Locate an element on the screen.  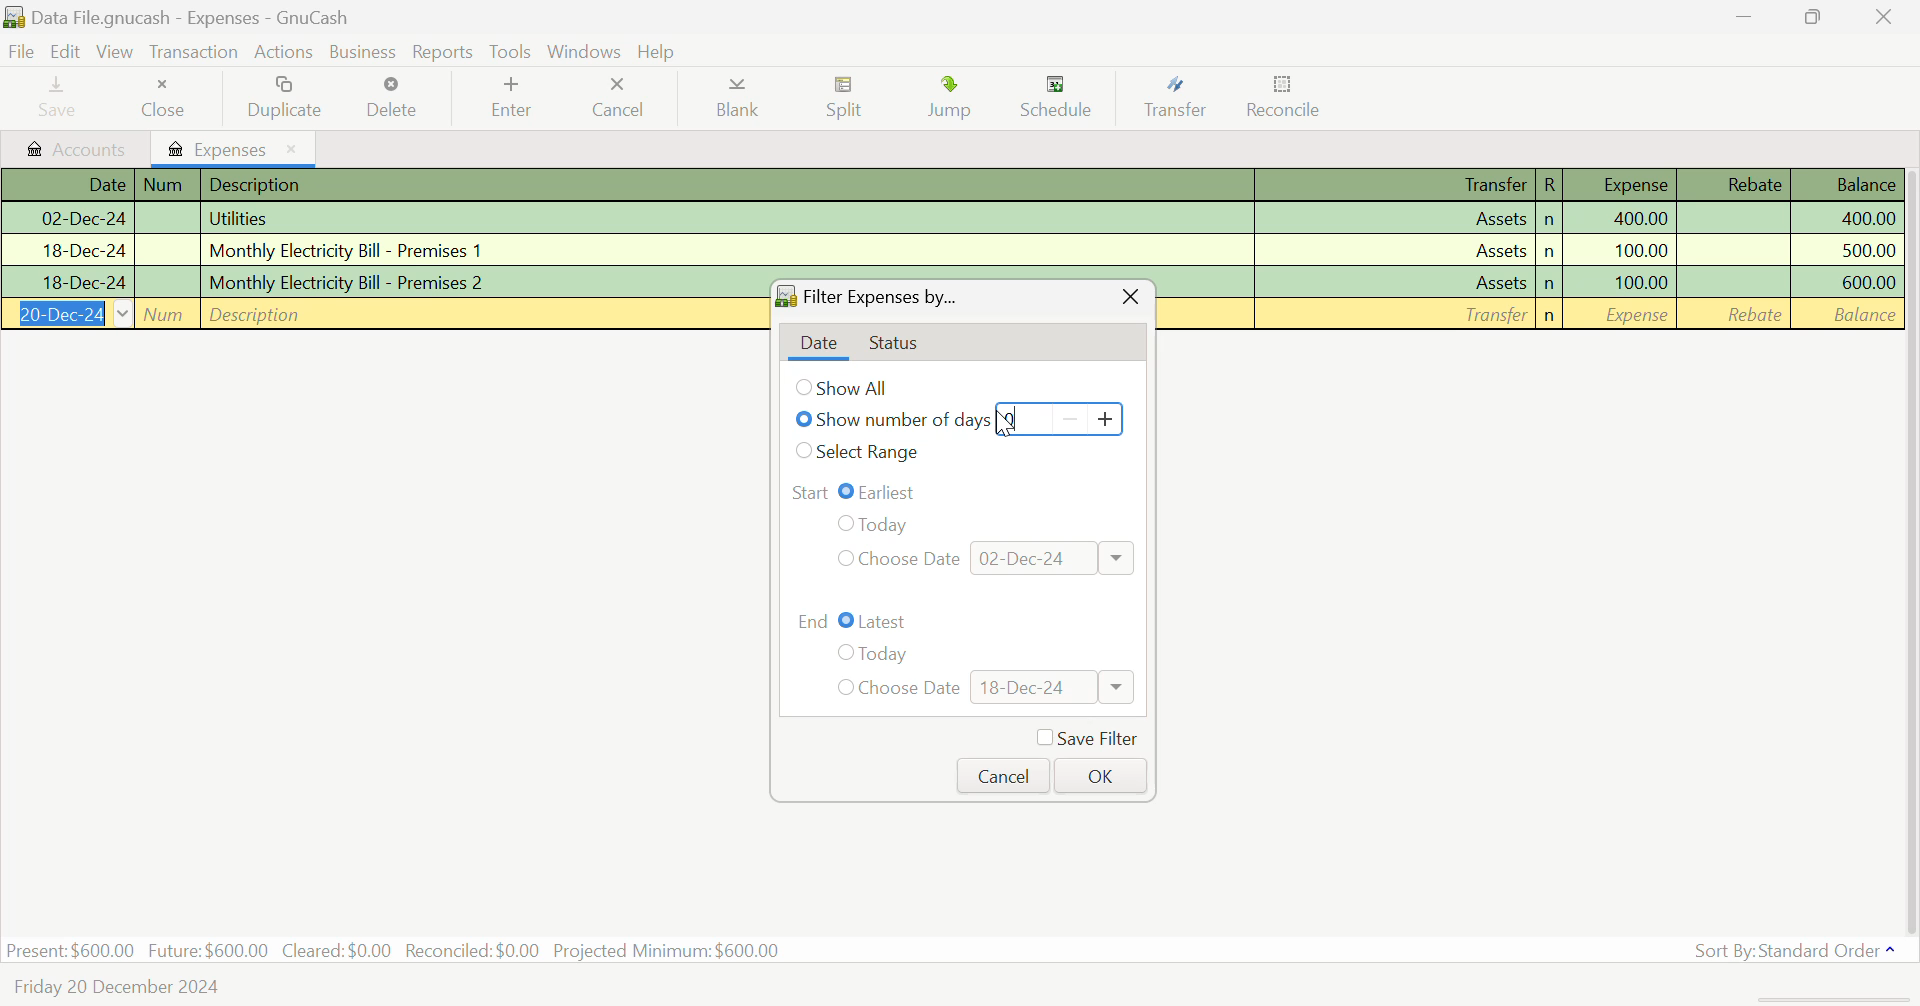
Windows is located at coordinates (586, 50).